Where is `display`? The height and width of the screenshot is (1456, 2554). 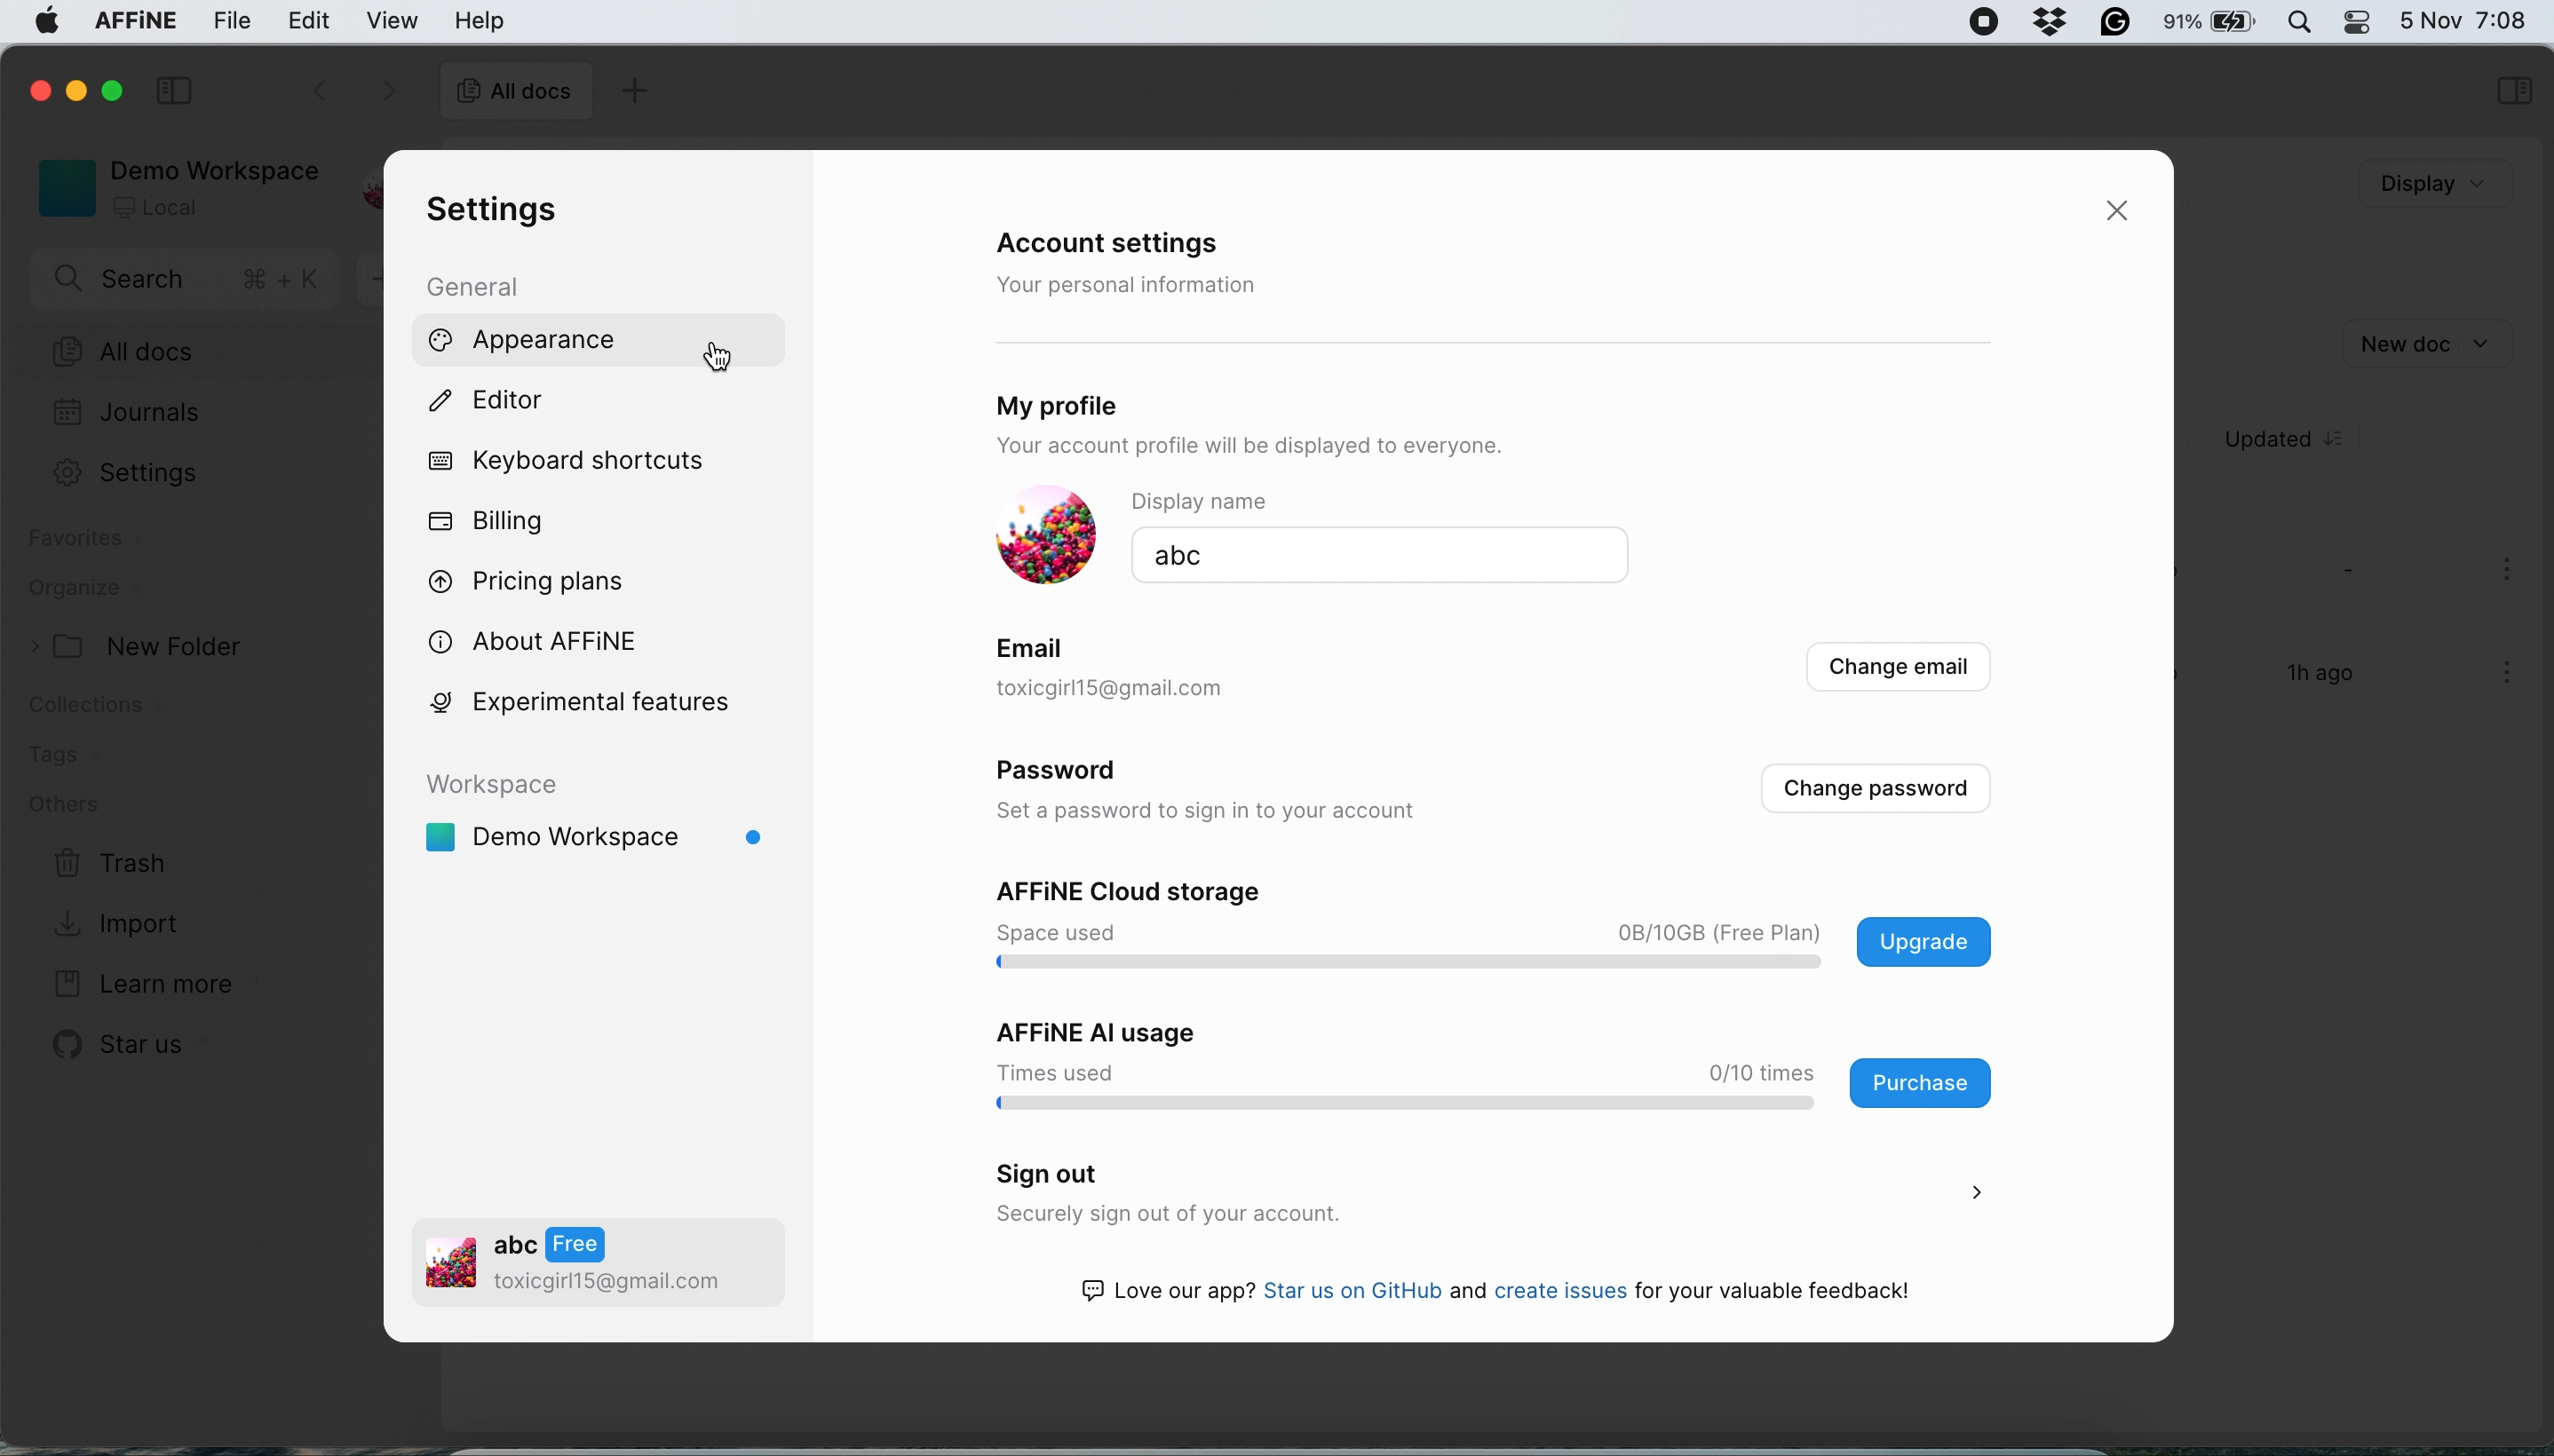
display is located at coordinates (2428, 183).